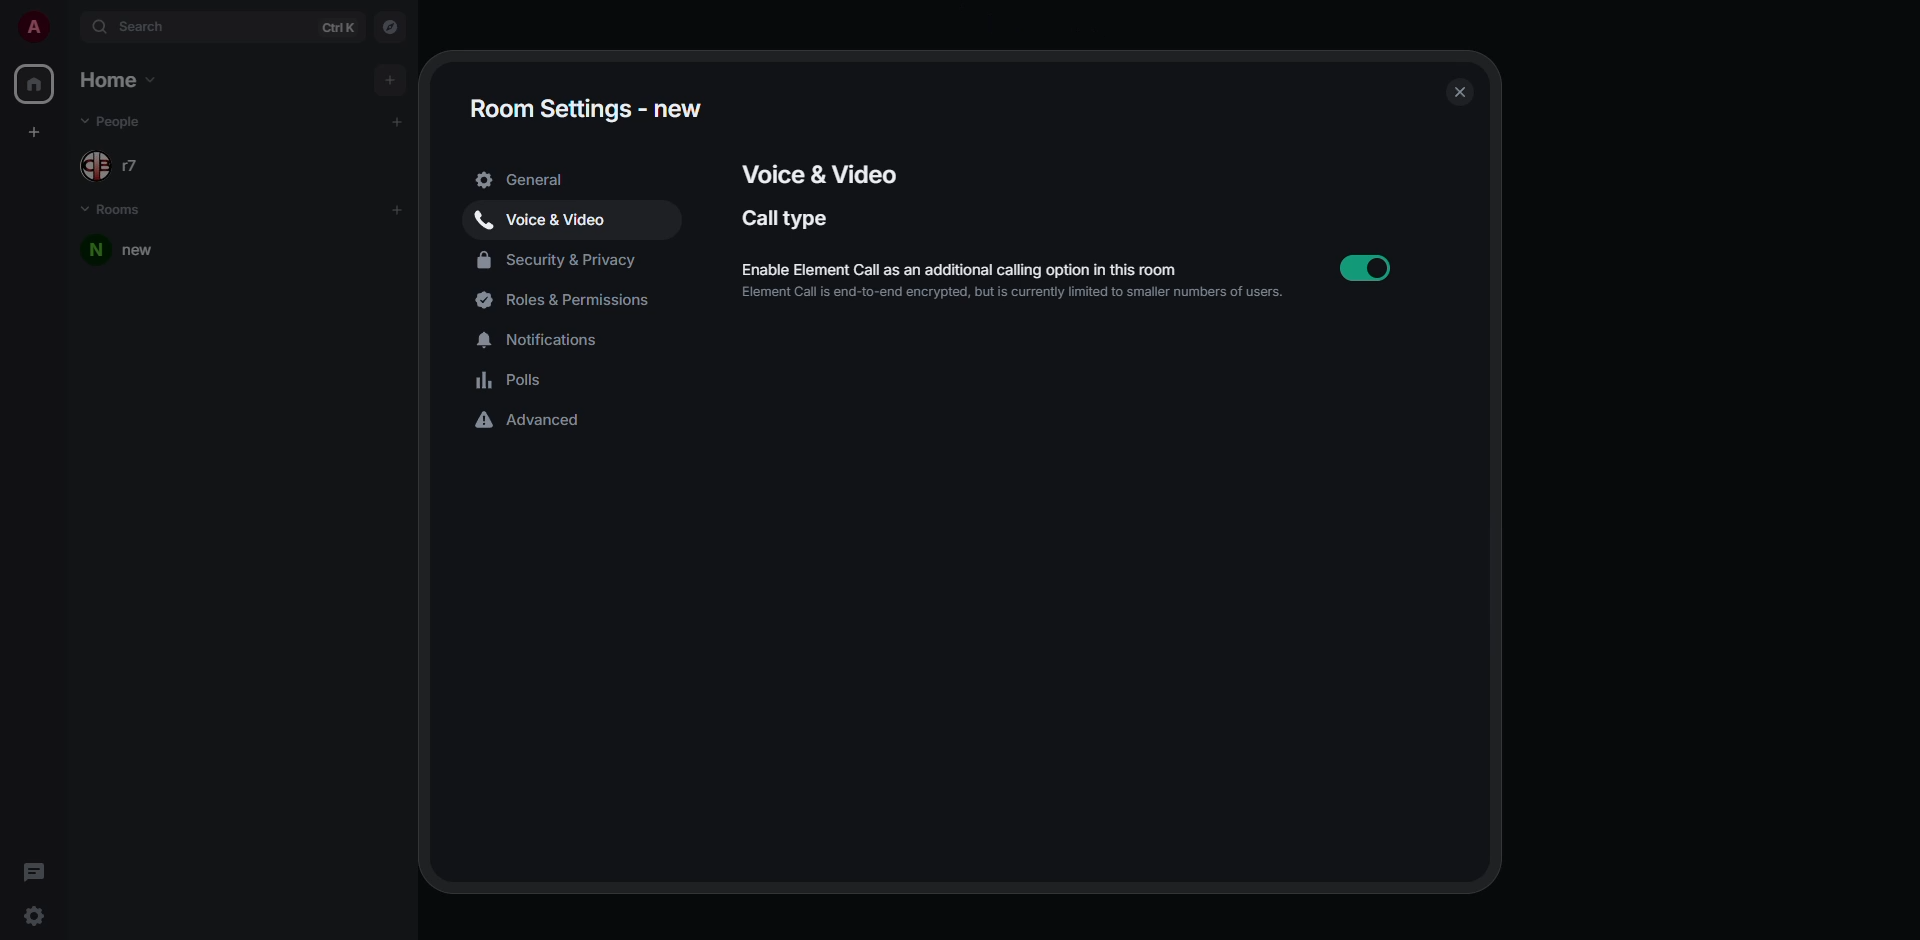 The height and width of the screenshot is (940, 1920). What do you see at coordinates (528, 180) in the screenshot?
I see `general` at bounding box center [528, 180].